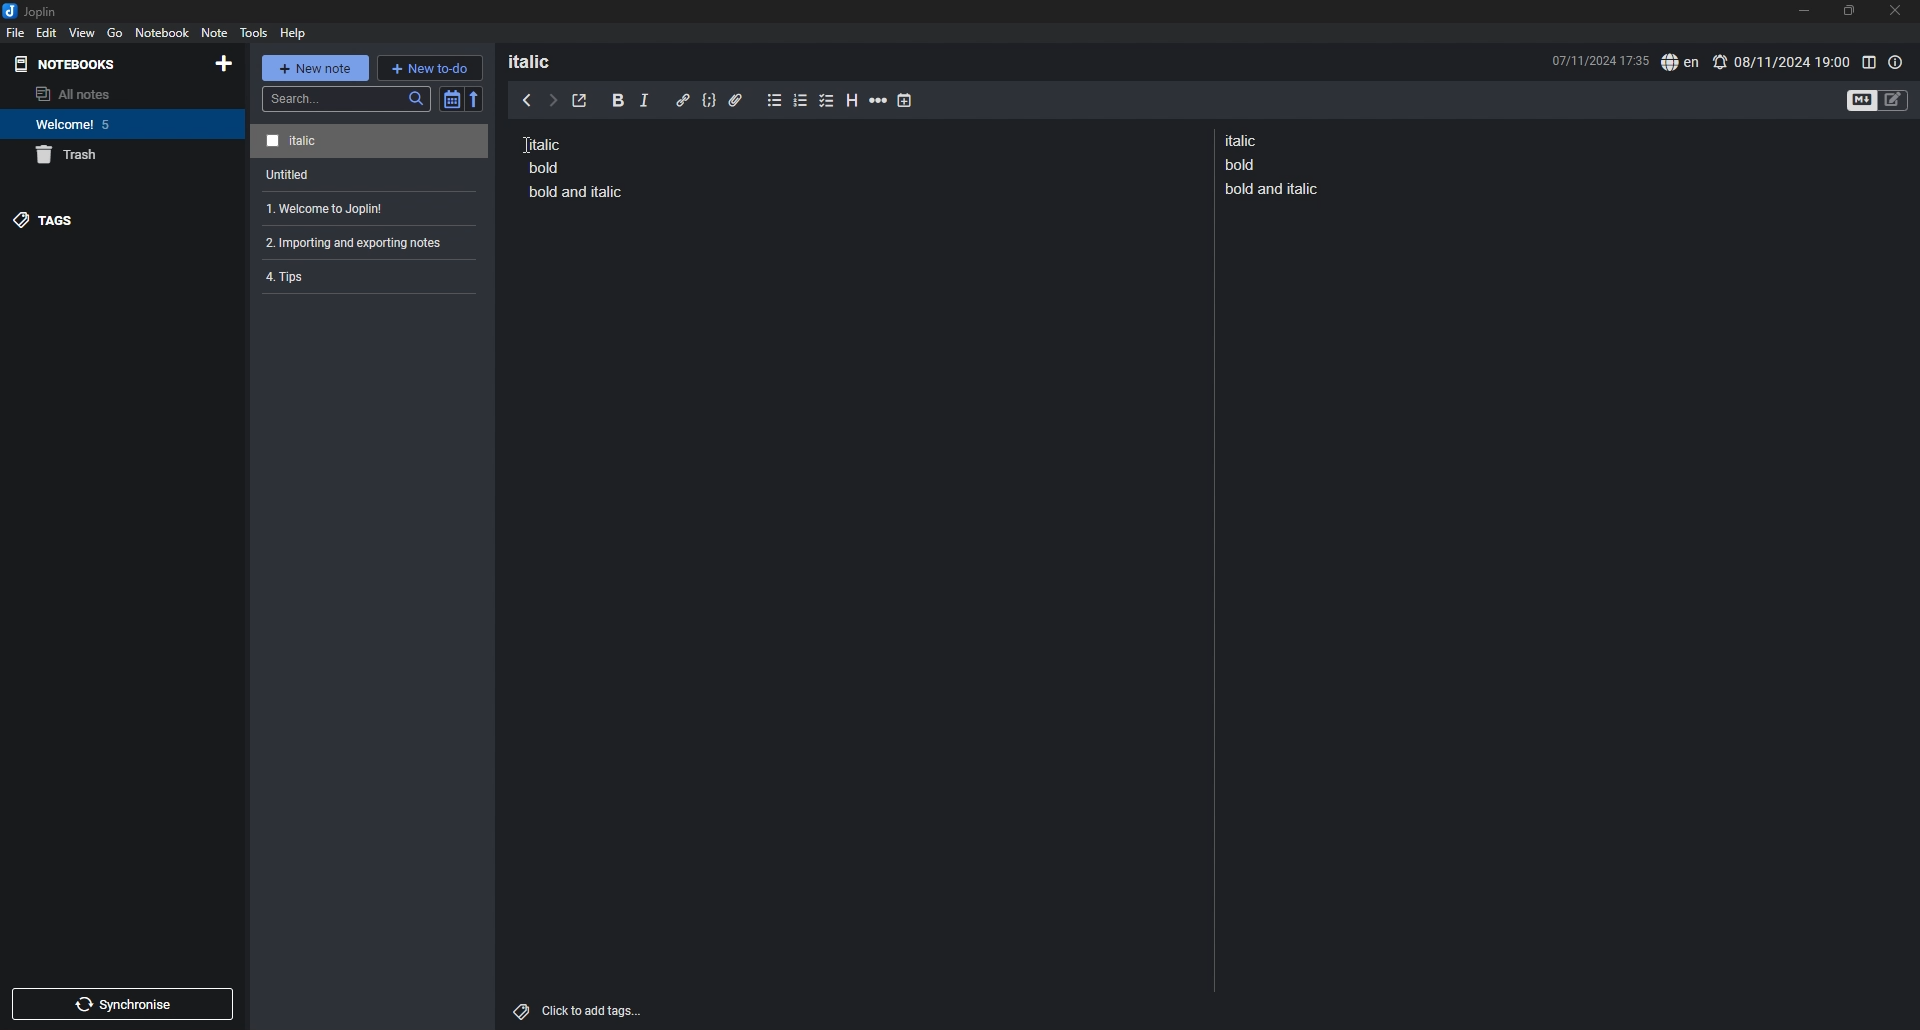  Describe the element at coordinates (222, 63) in the screenshot. I see `add notebook` at that location.